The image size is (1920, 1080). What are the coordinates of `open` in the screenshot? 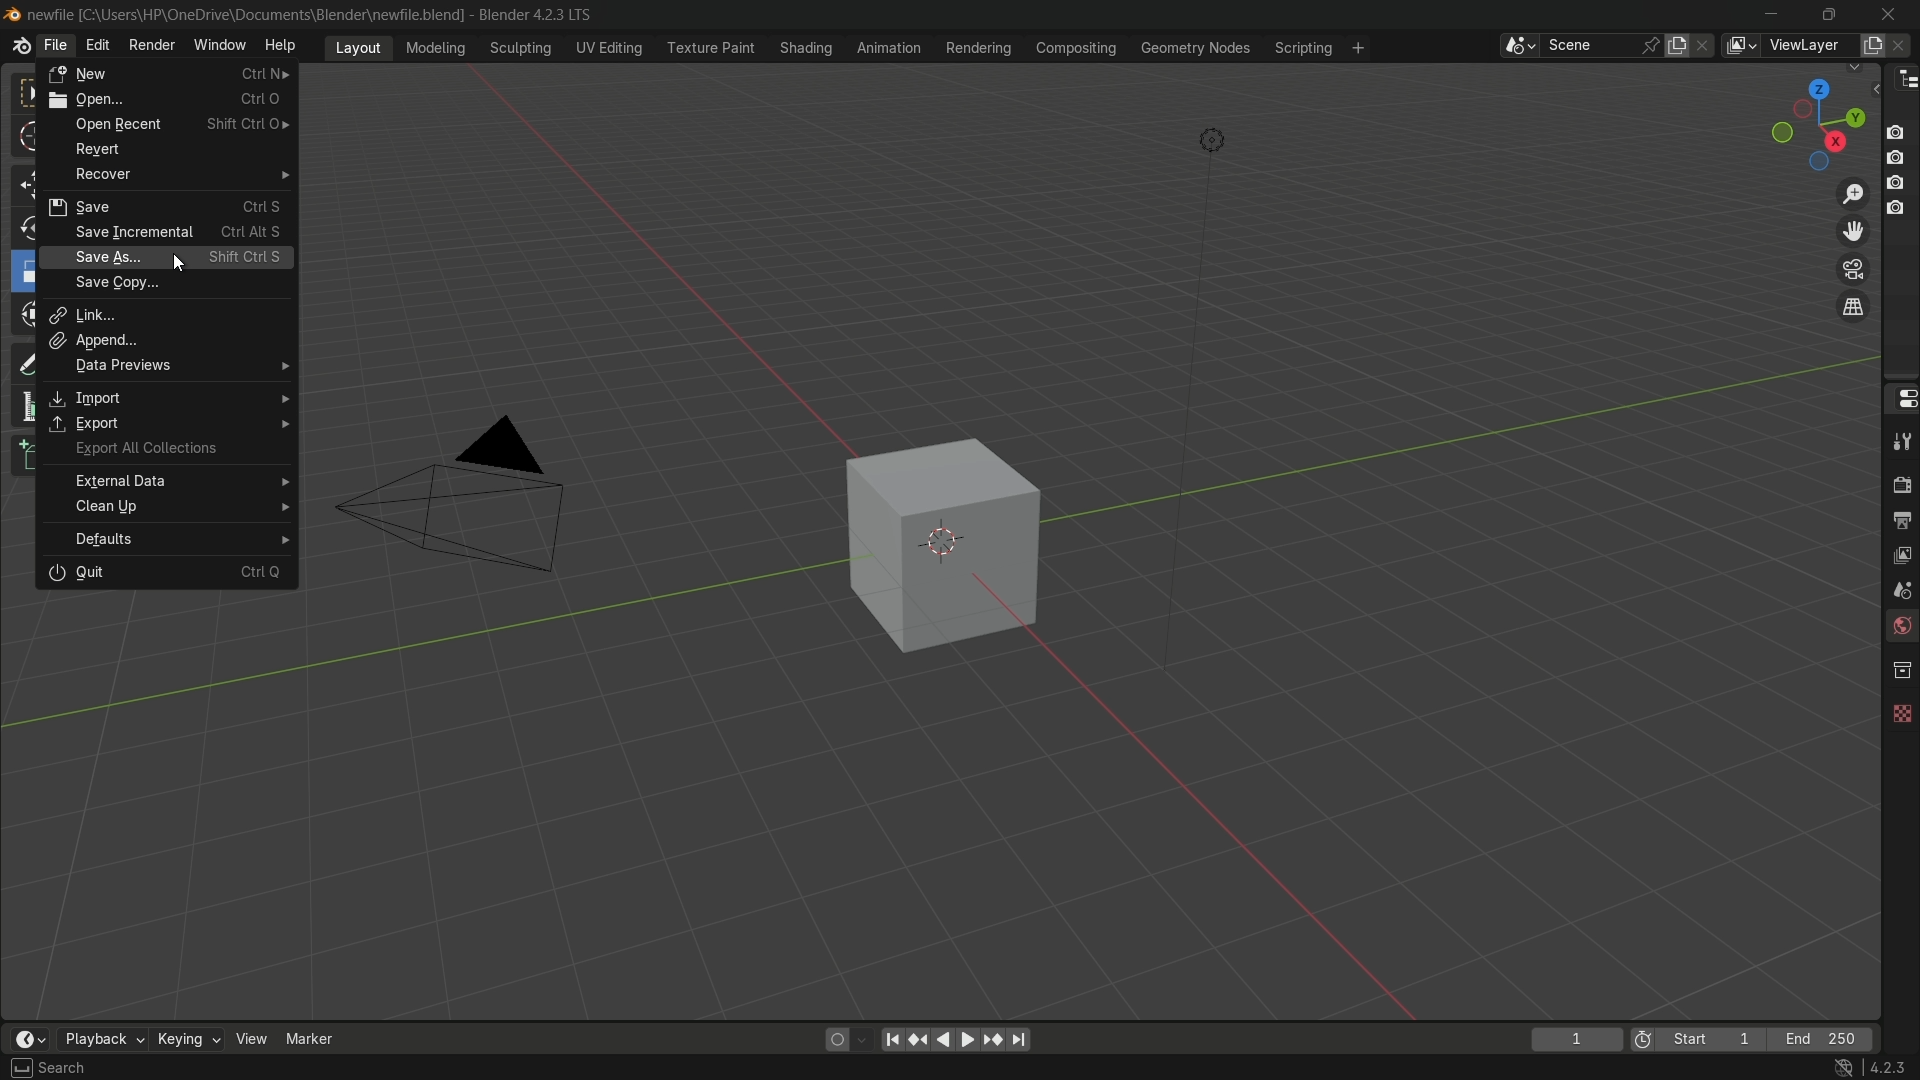 It's located at (163, 98).